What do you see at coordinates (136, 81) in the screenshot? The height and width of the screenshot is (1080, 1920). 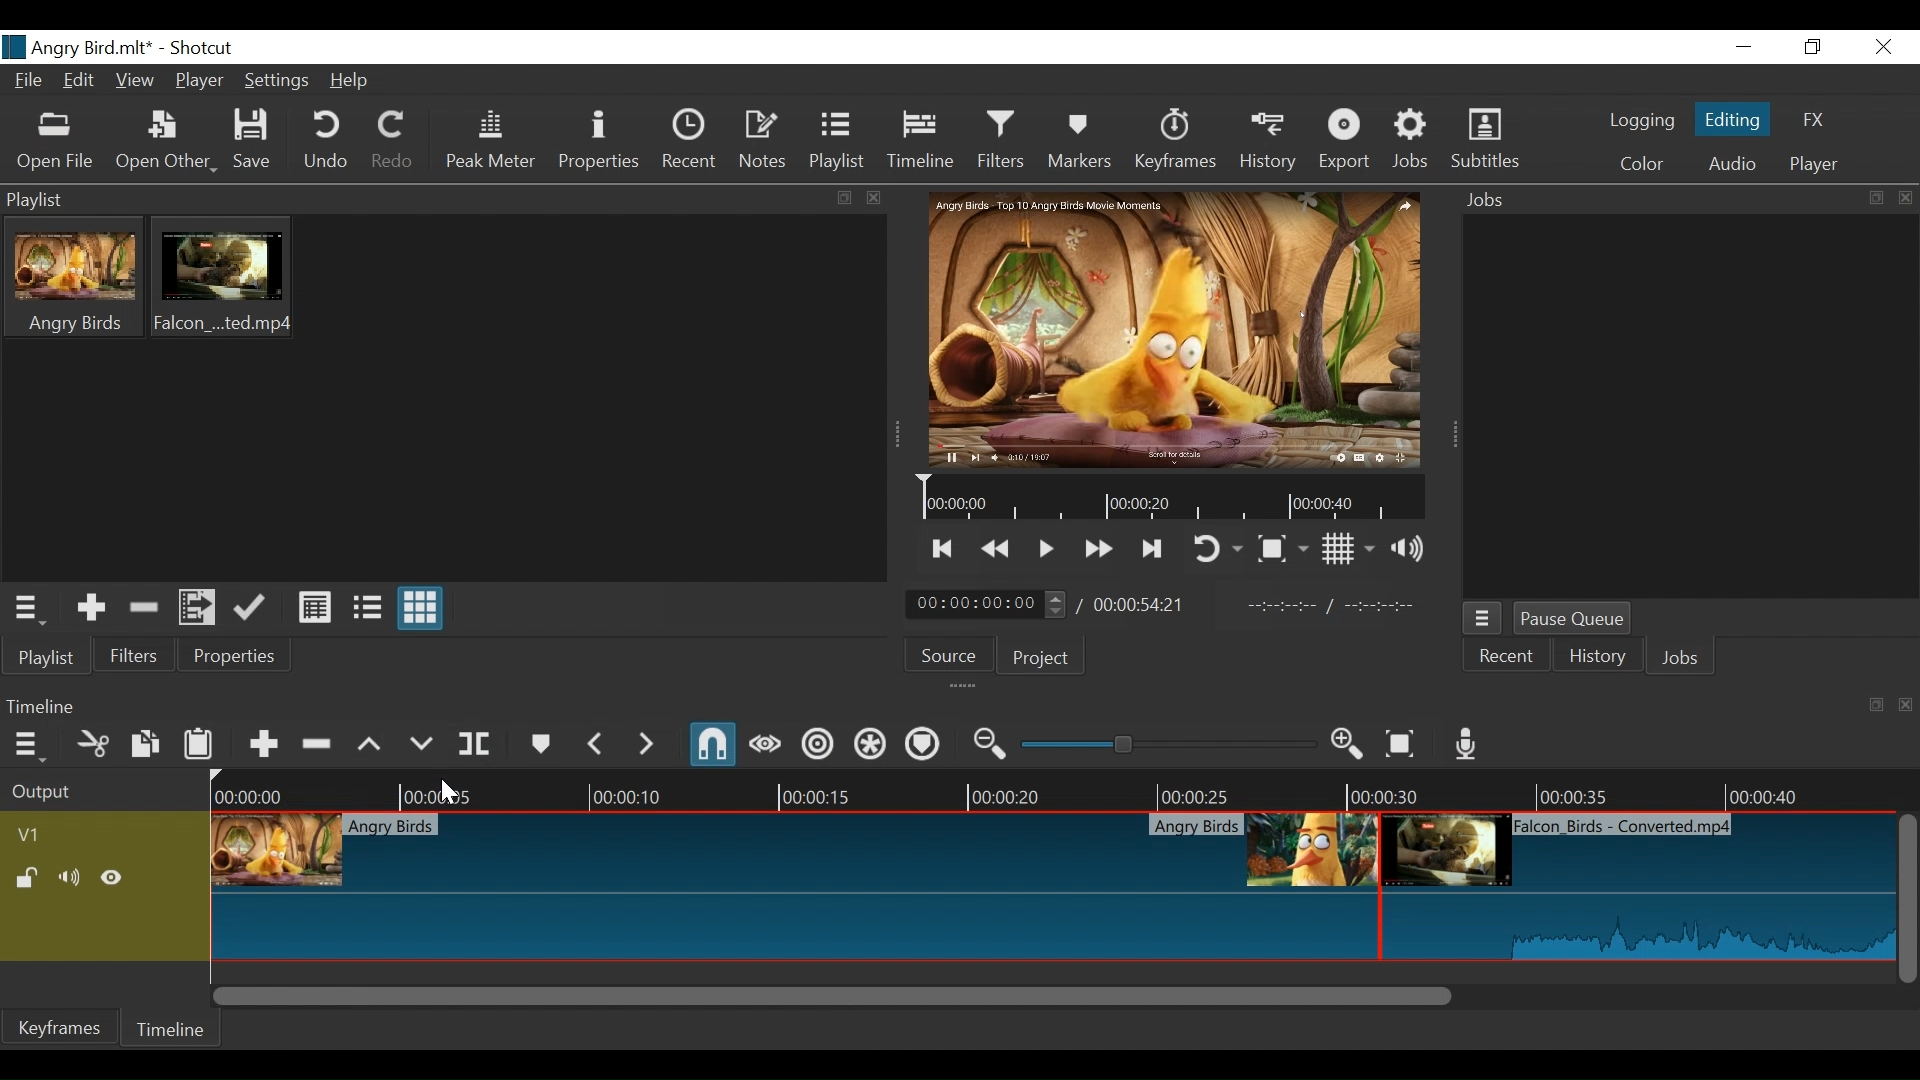 I see `View` at bounding box center [136, 81].